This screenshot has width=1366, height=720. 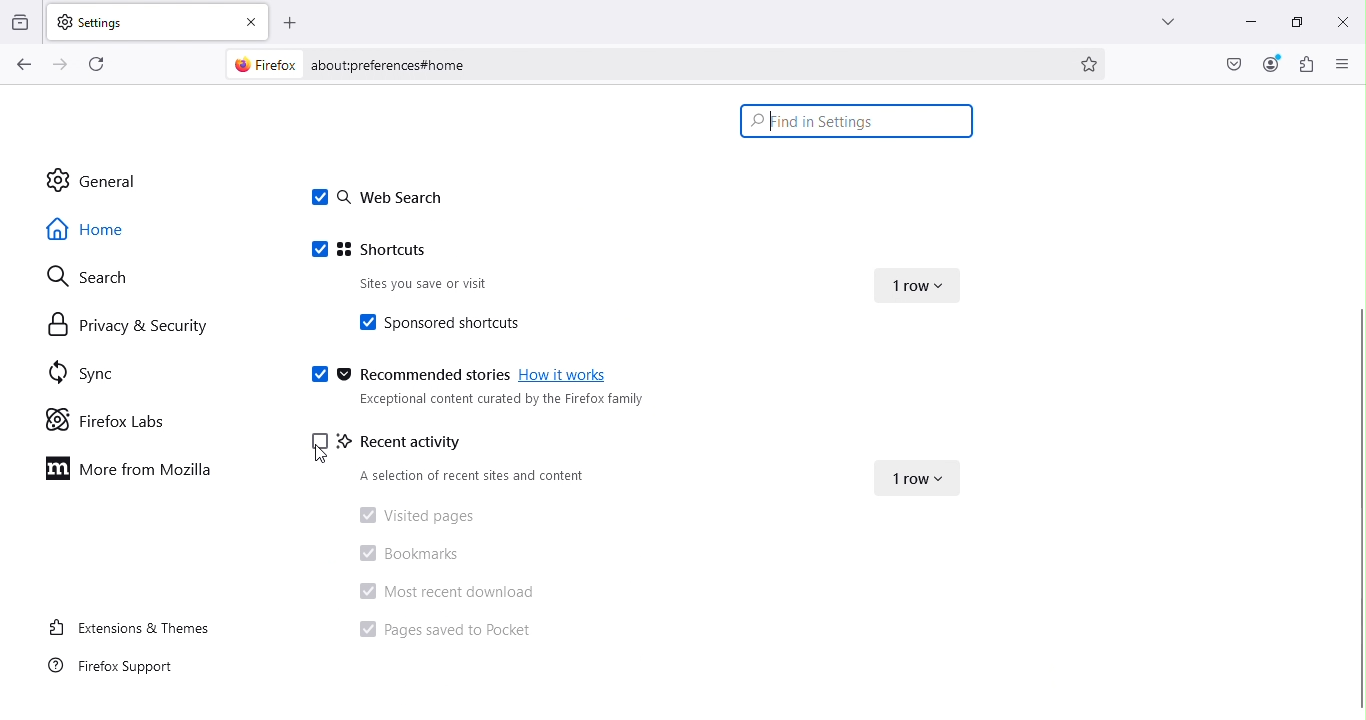 What do you see at coordinates (323, 457) in the screenshot?
I see `cursor` at bounding box center [323, 457].